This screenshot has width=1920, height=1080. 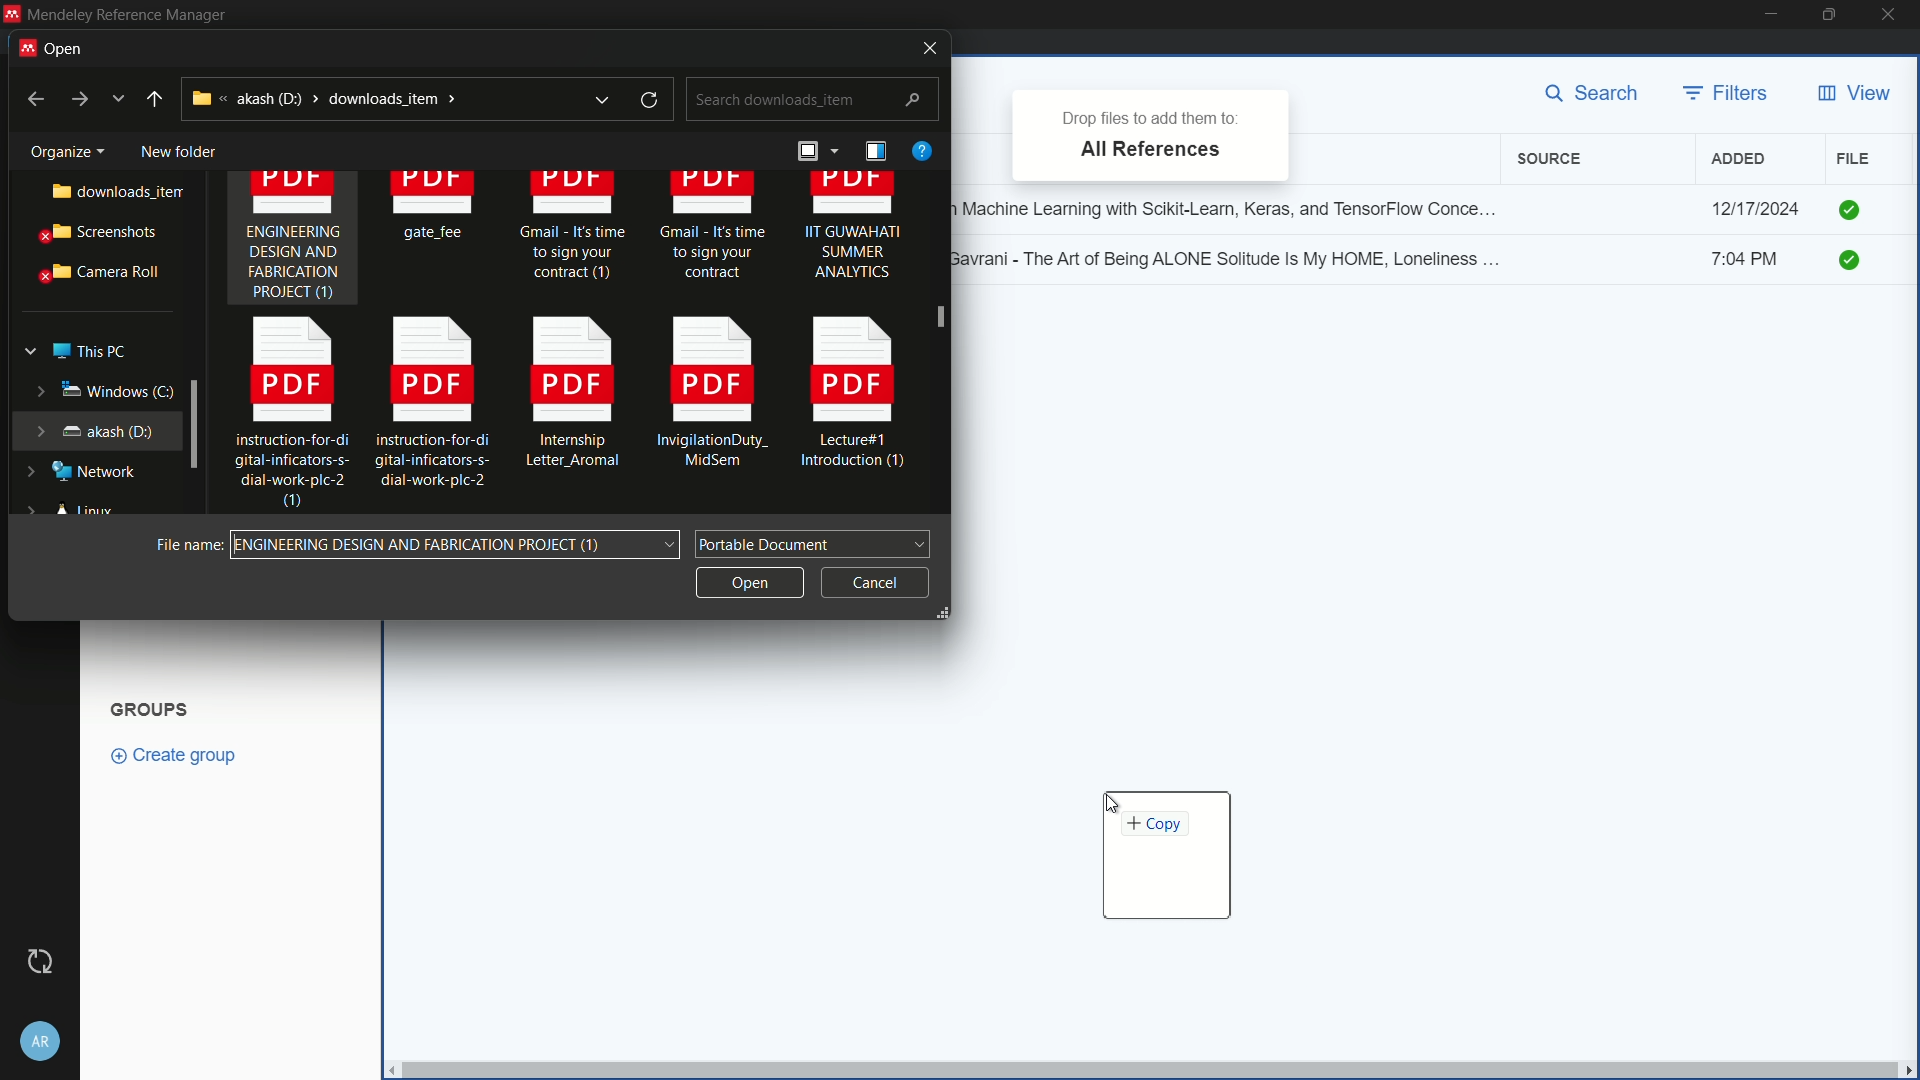 I want to click on help, so click(x=921, y=150).